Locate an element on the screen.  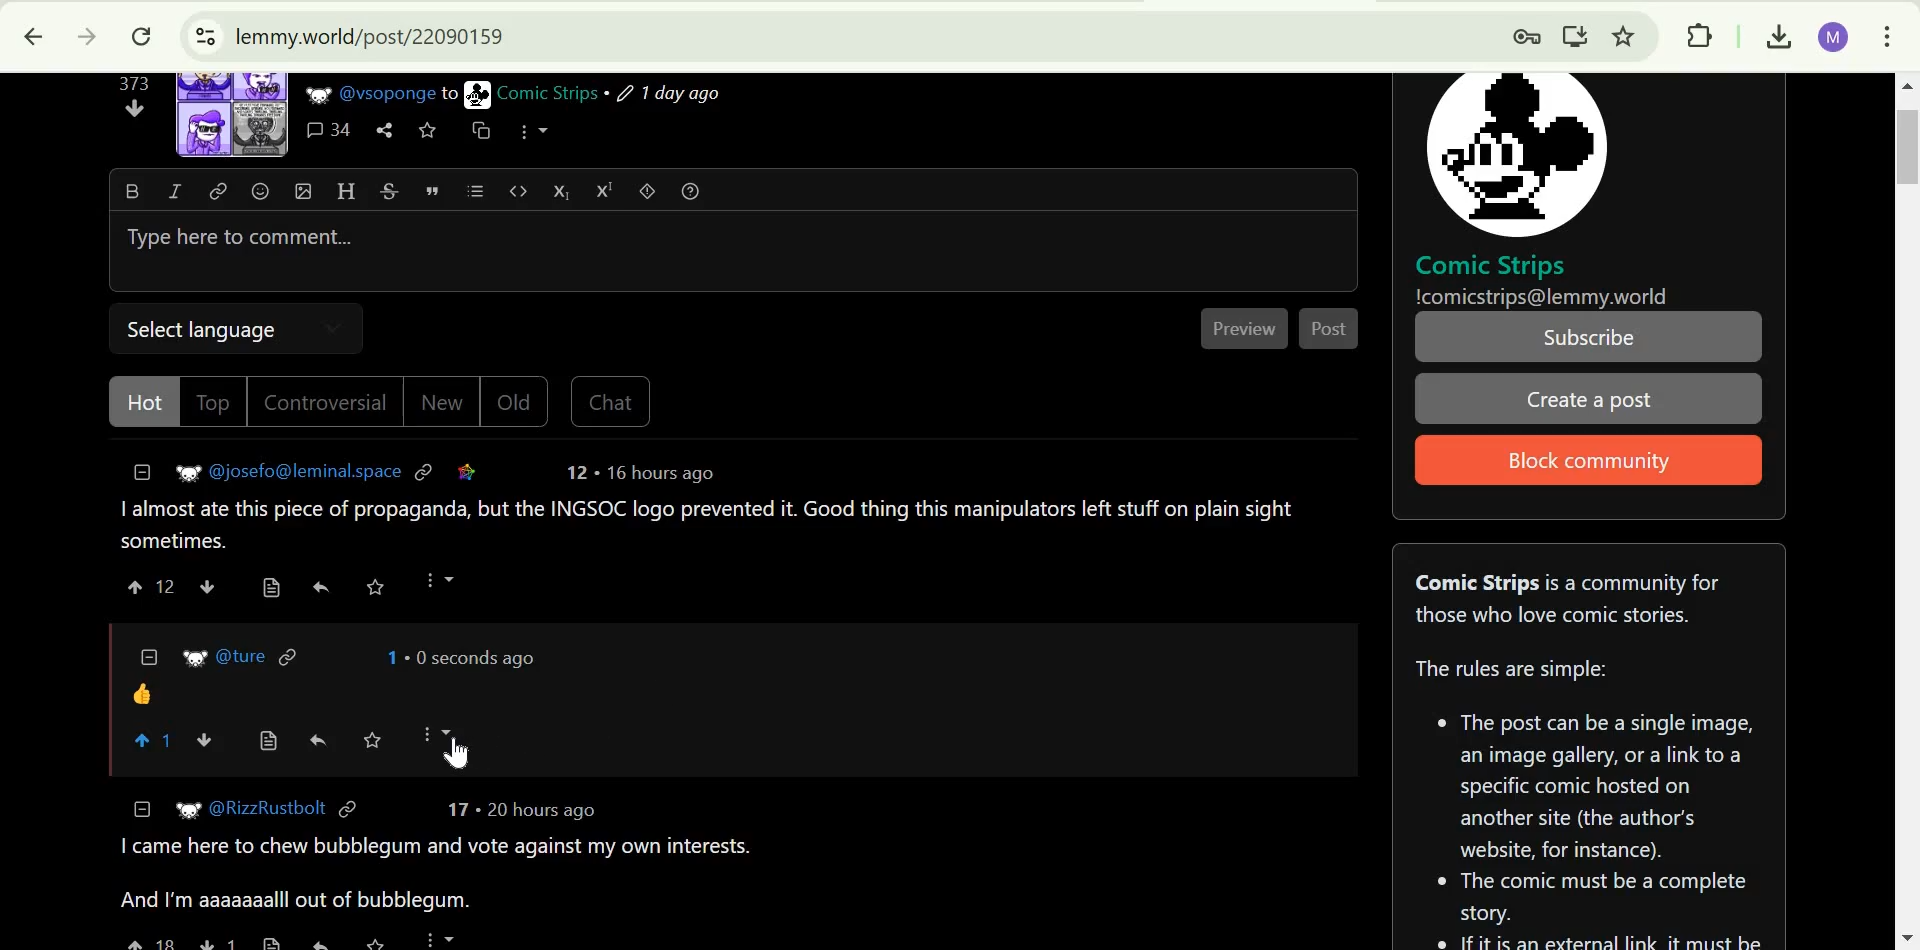
Comic Strips is located at coordinates (1491, 265).